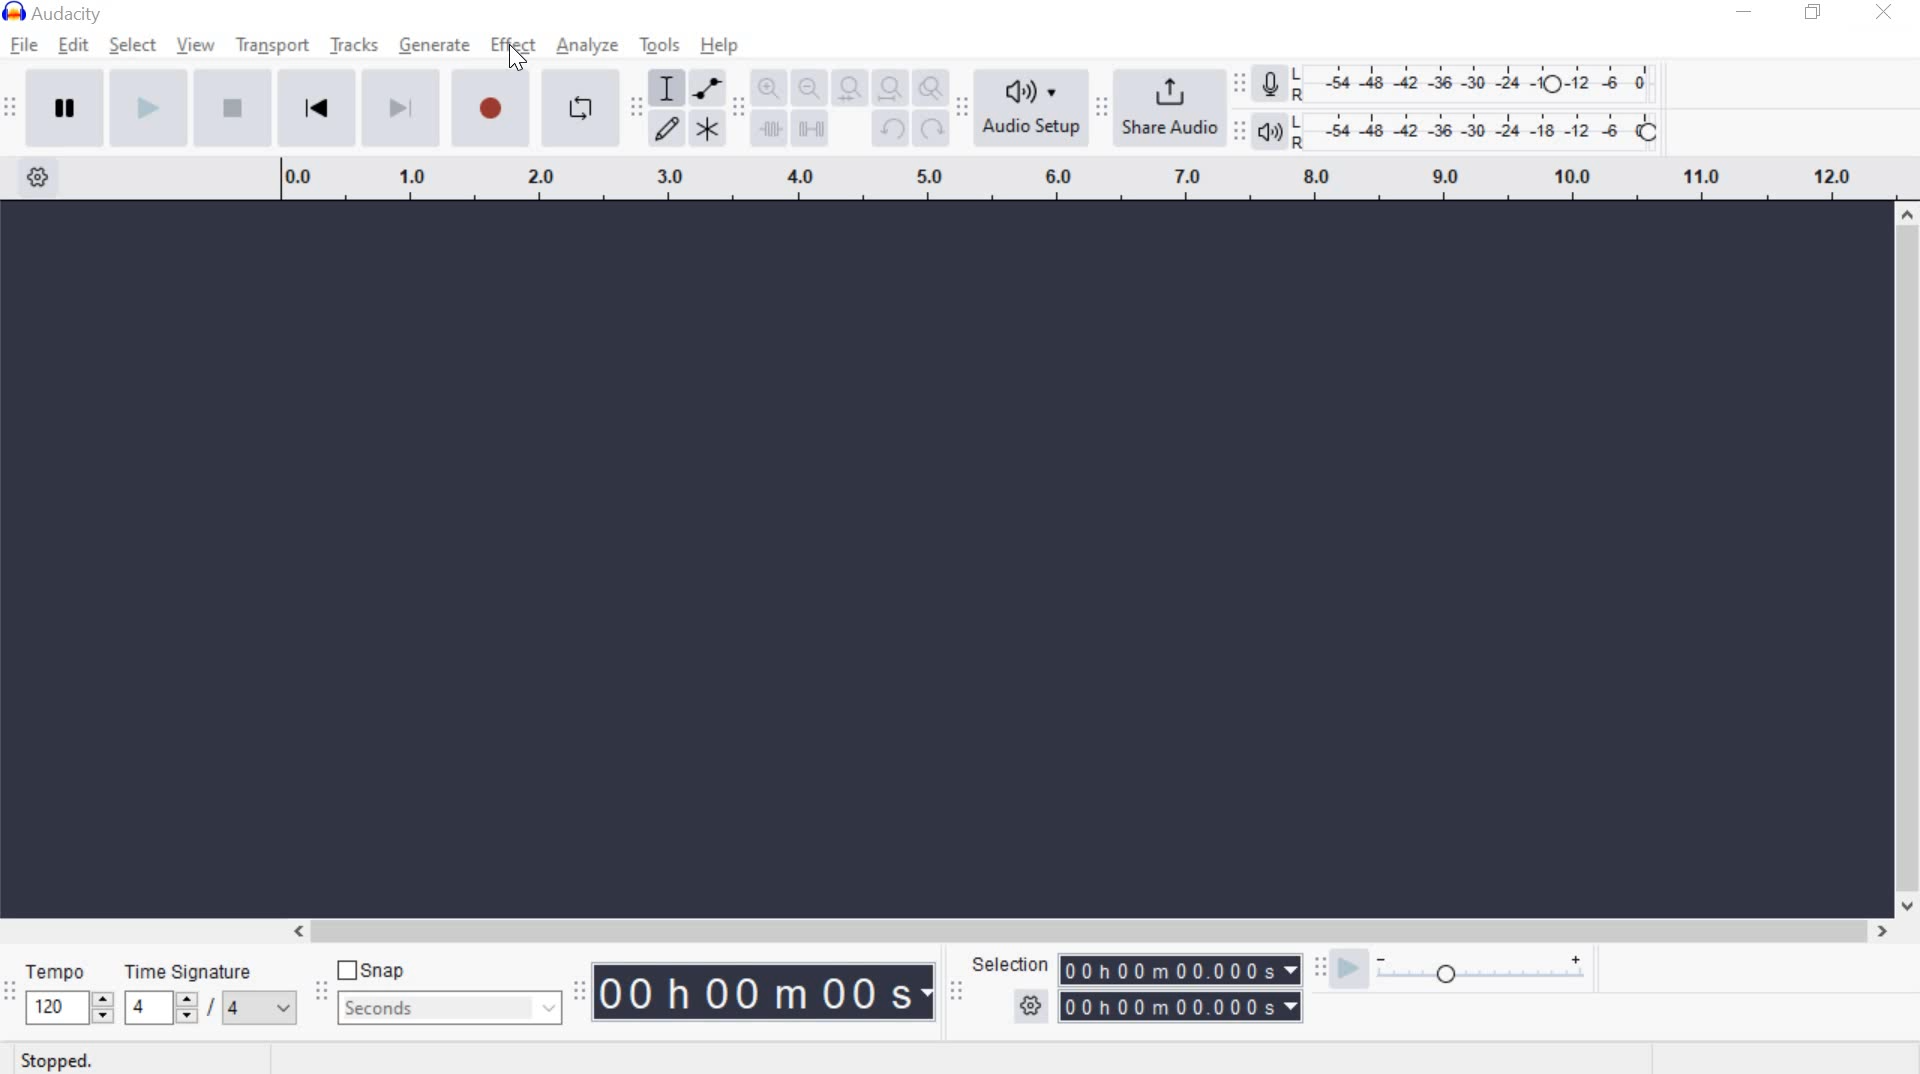 The height and width of the screenshot is (1074, 1920). I want to click on Playback meter toolbar, so click(1236, 129).